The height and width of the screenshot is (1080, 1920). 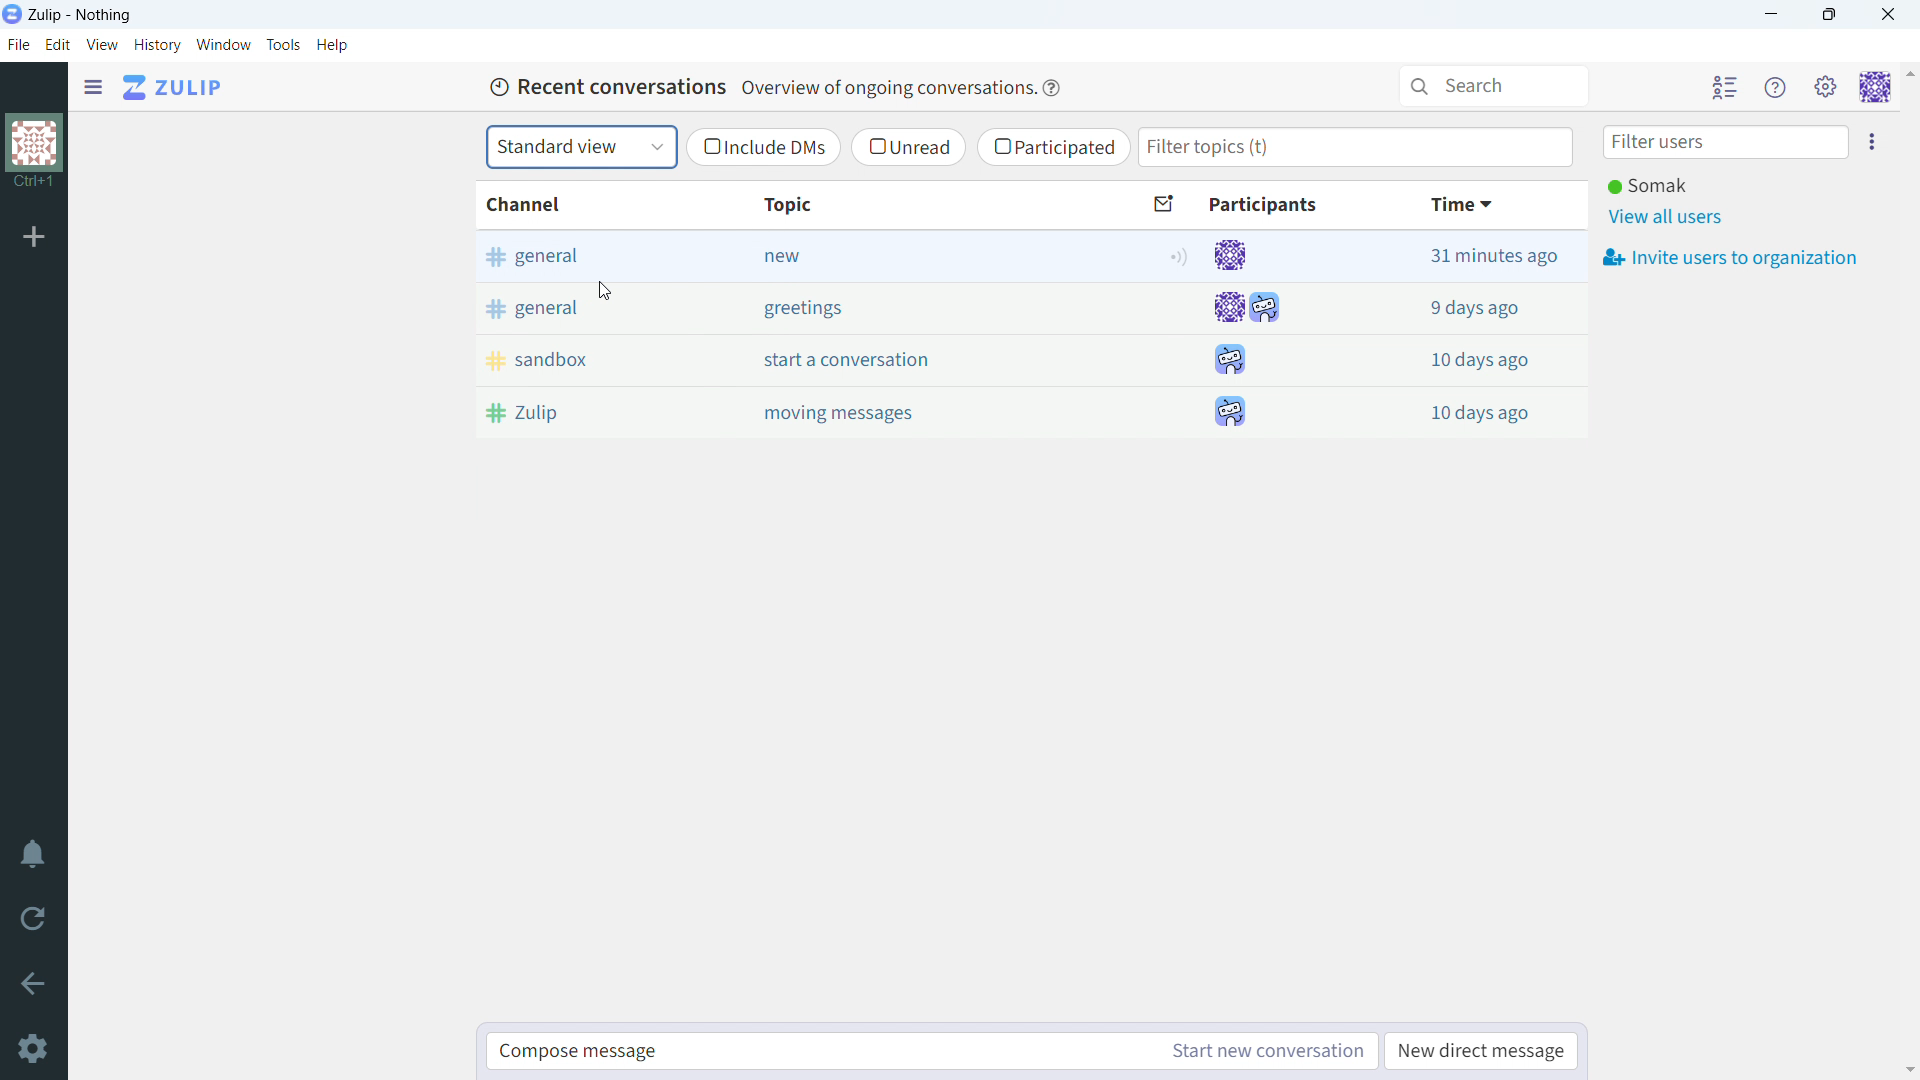 I want to click on general, so click(x=593, y=308).